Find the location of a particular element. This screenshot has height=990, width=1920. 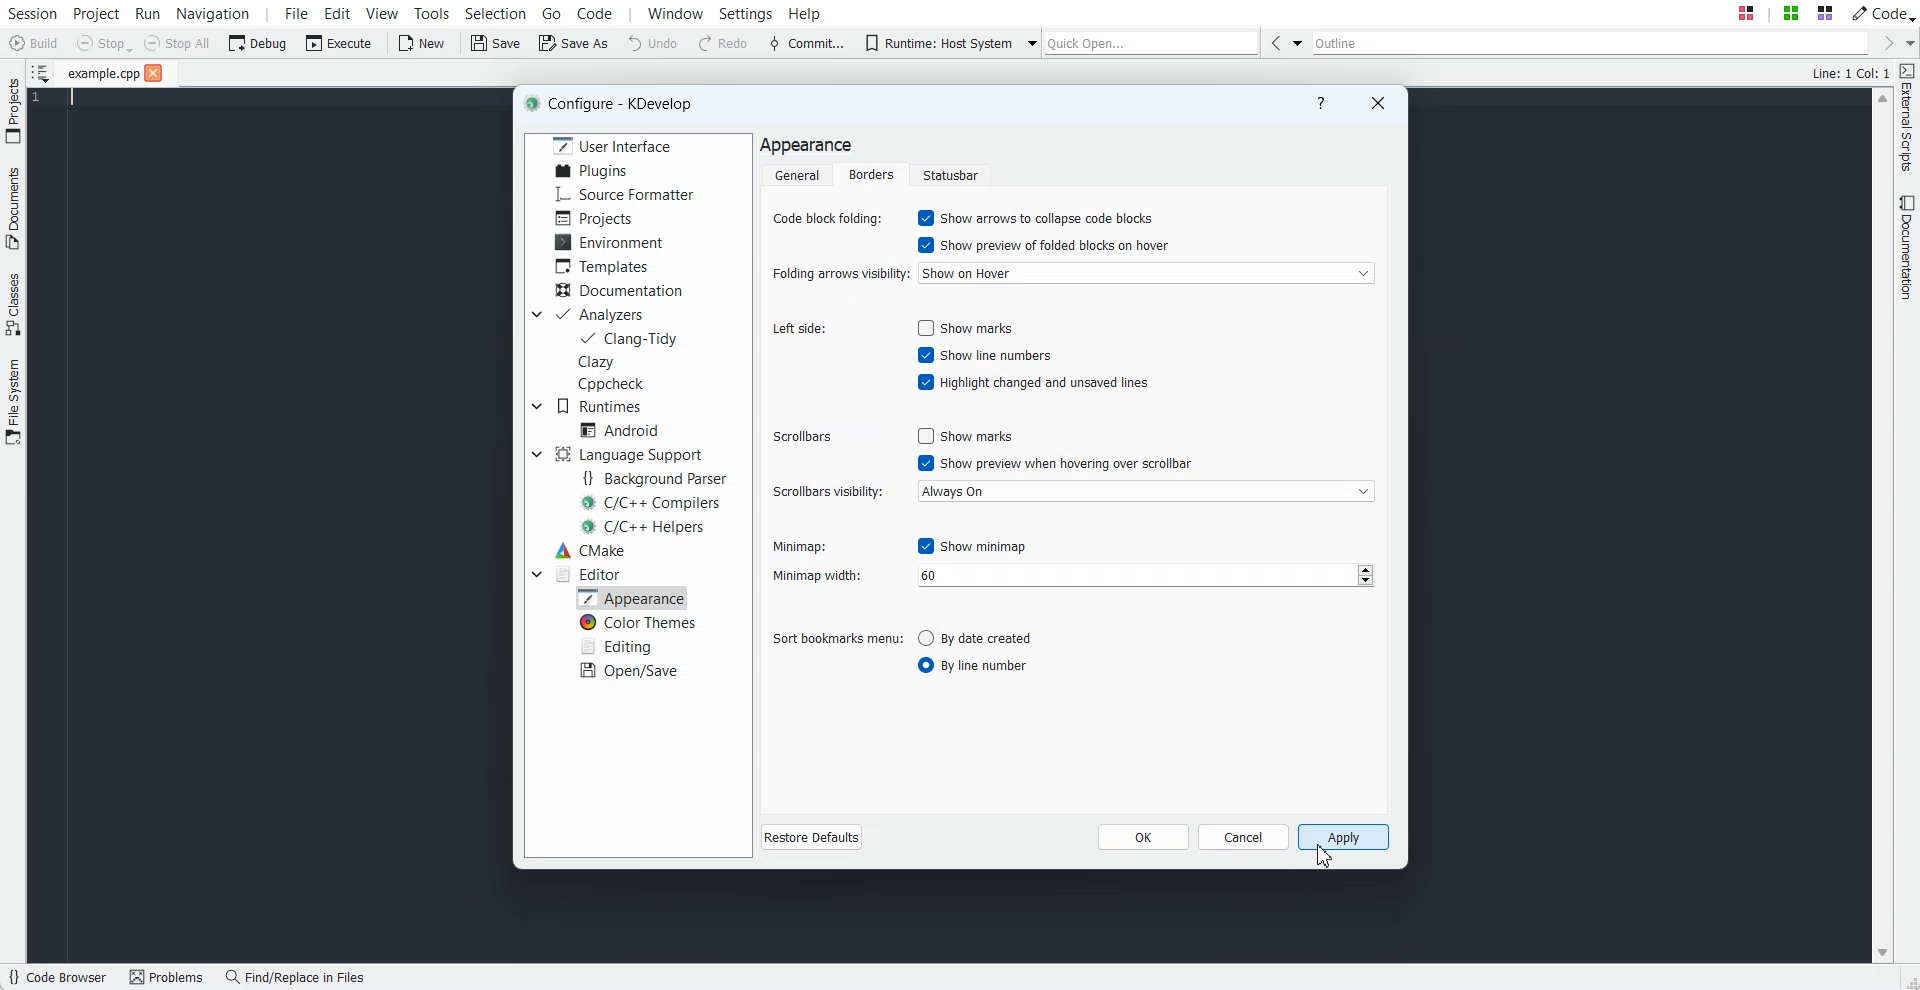

Drop down box is located at coordinates (1298, 42).